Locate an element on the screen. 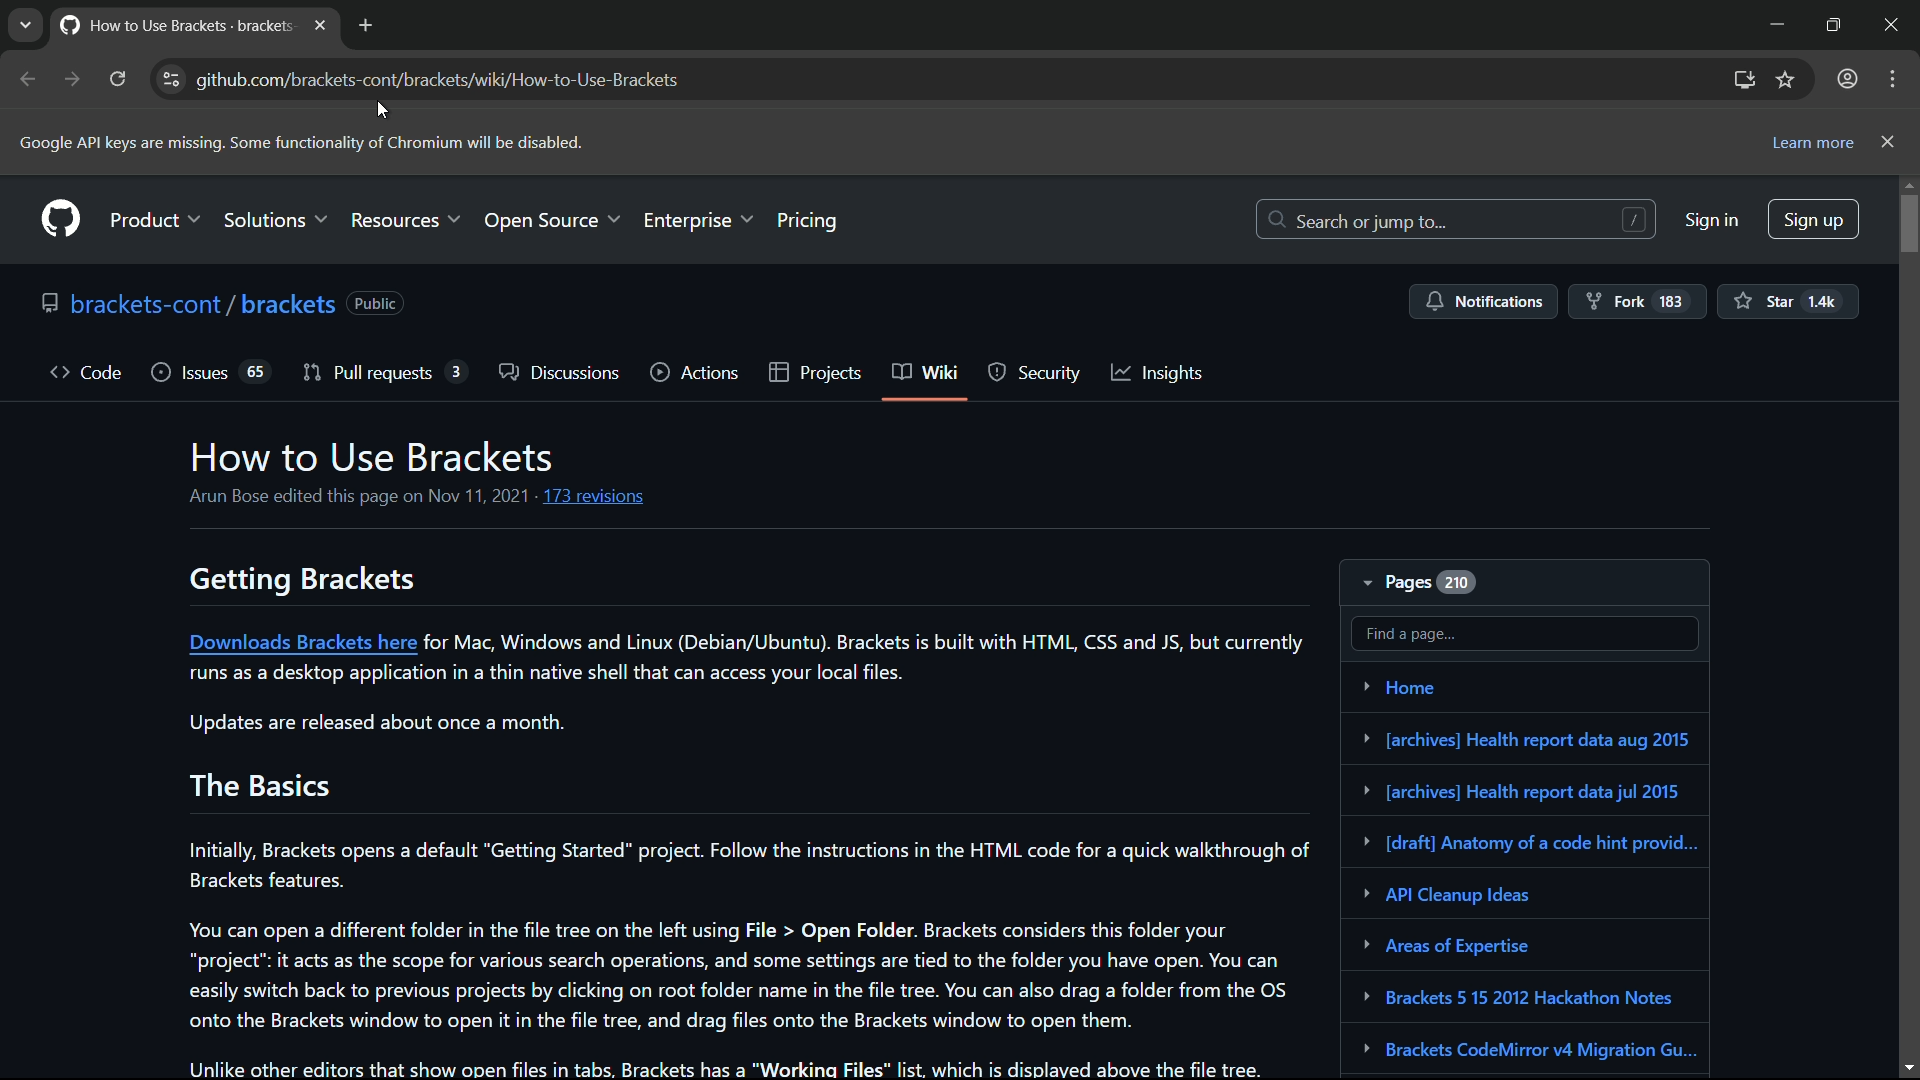  pull request 3 is located at coordinates (382, 373).